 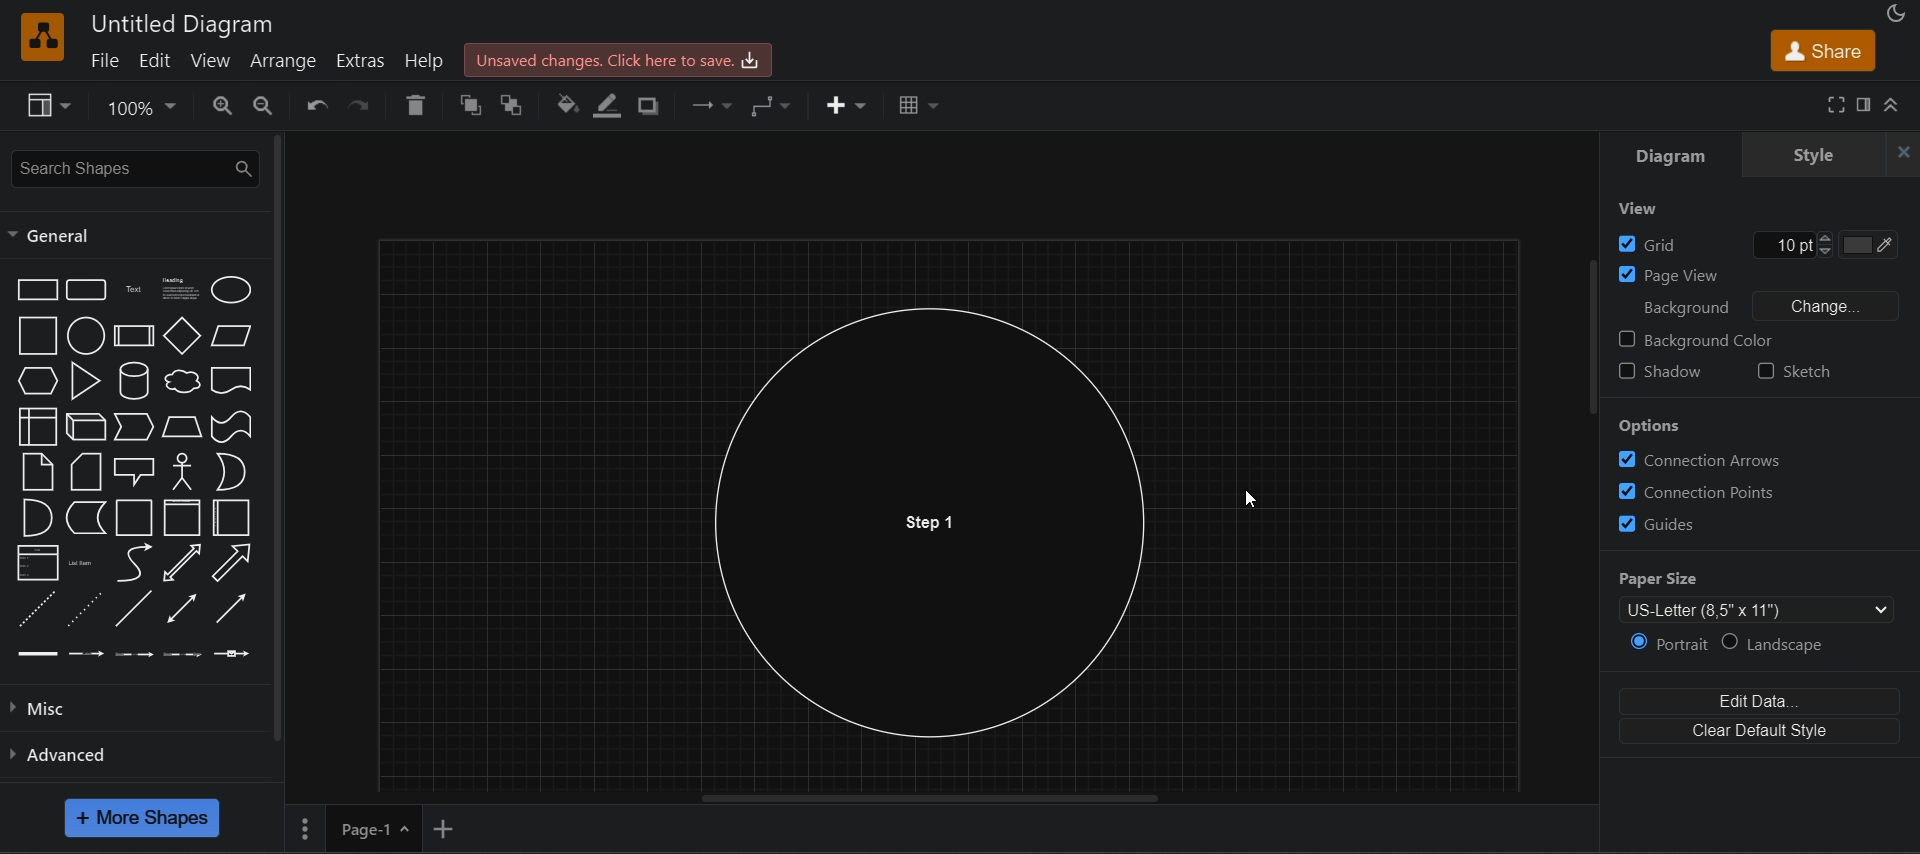 What do you see at coordinates (185, 517) in the screenshot?
I see `vertical container` at bounding box center [185, 517].